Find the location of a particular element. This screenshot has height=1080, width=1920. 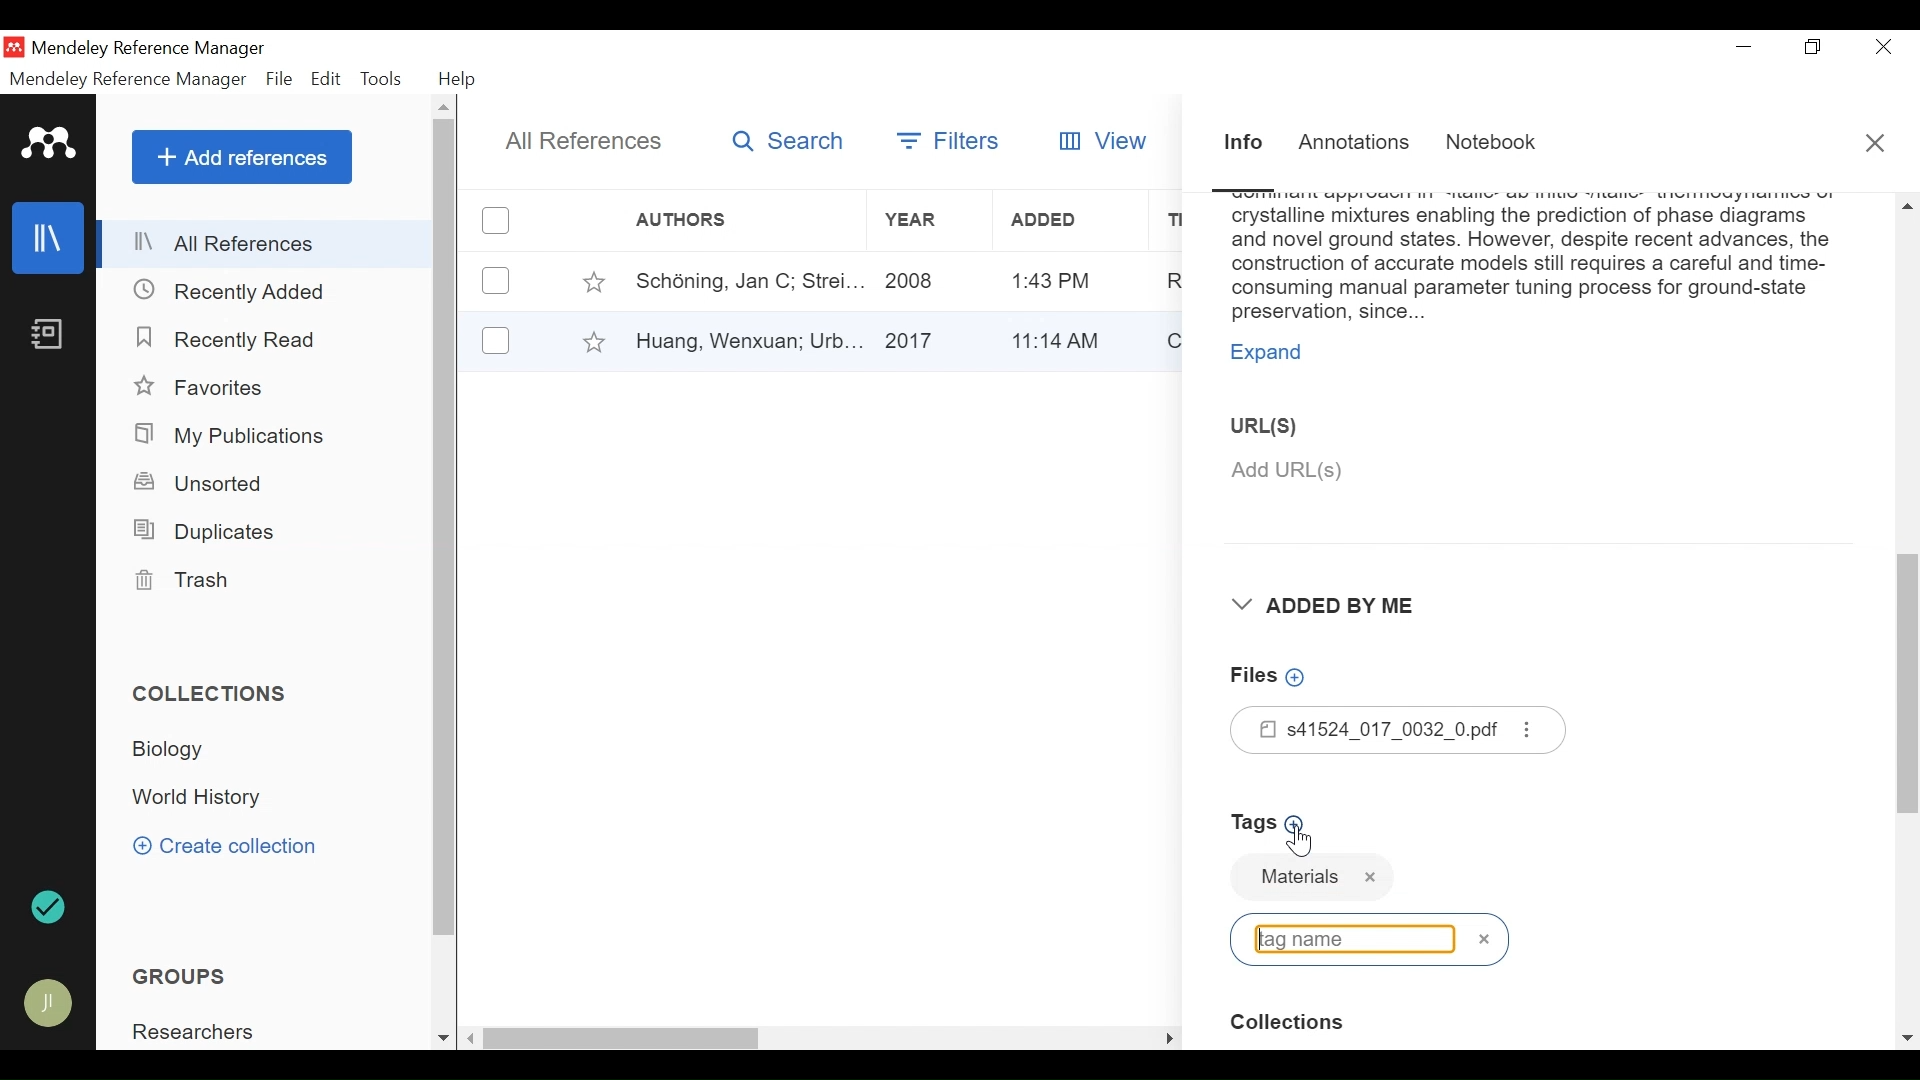

Mendeley Desktop Icon is located at coordinates (13, 47).